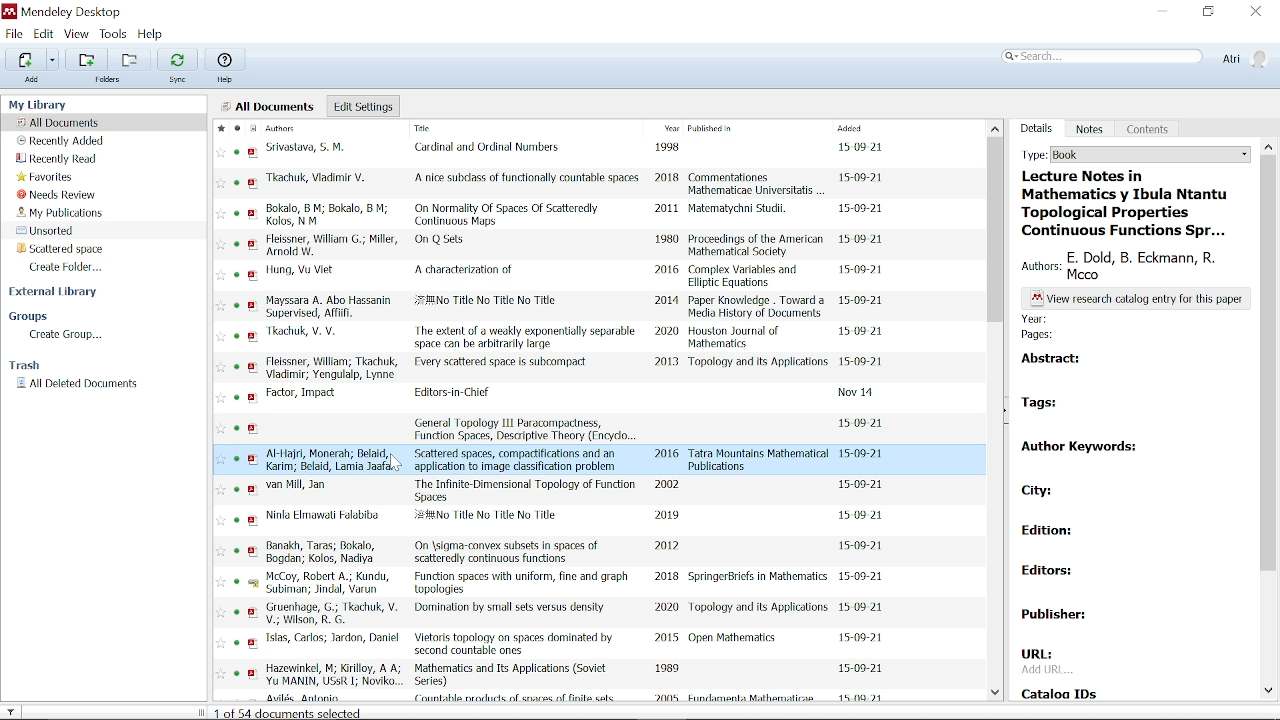 This screenshot has height=720, width=1280. What do you see at coordinates (864, 330) in the screenshot?
I see `date` at bounding box center [864, 330].